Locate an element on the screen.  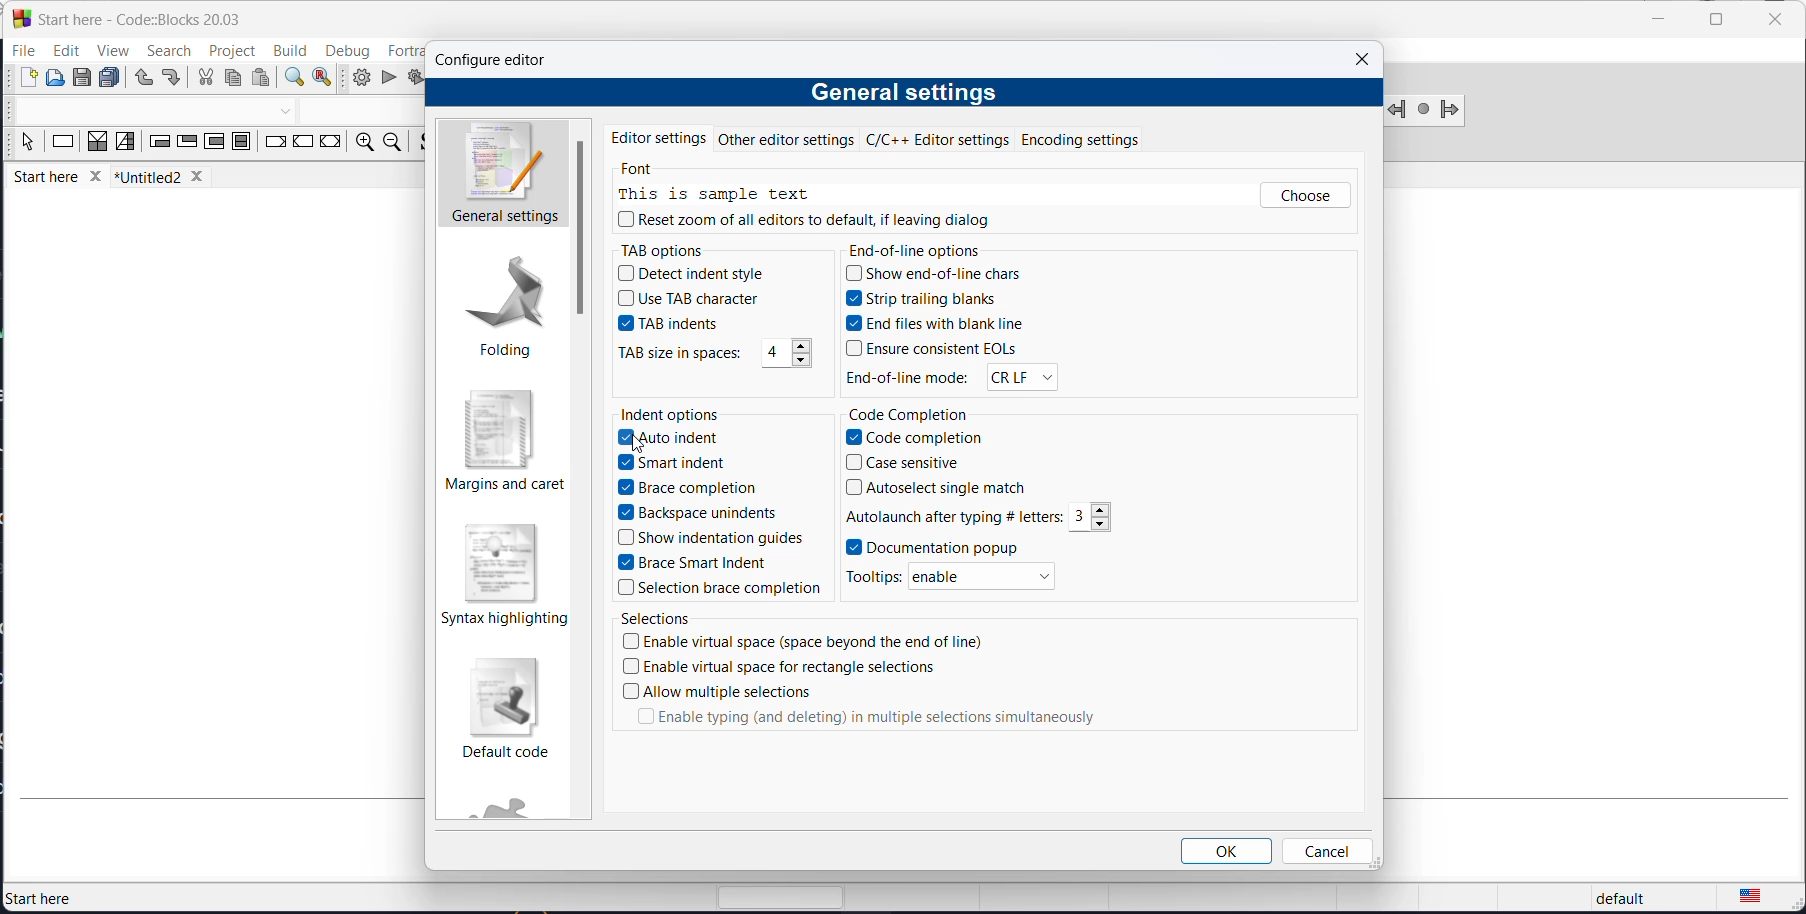
autolaunch decrement is located at coordinates (1107, 524).